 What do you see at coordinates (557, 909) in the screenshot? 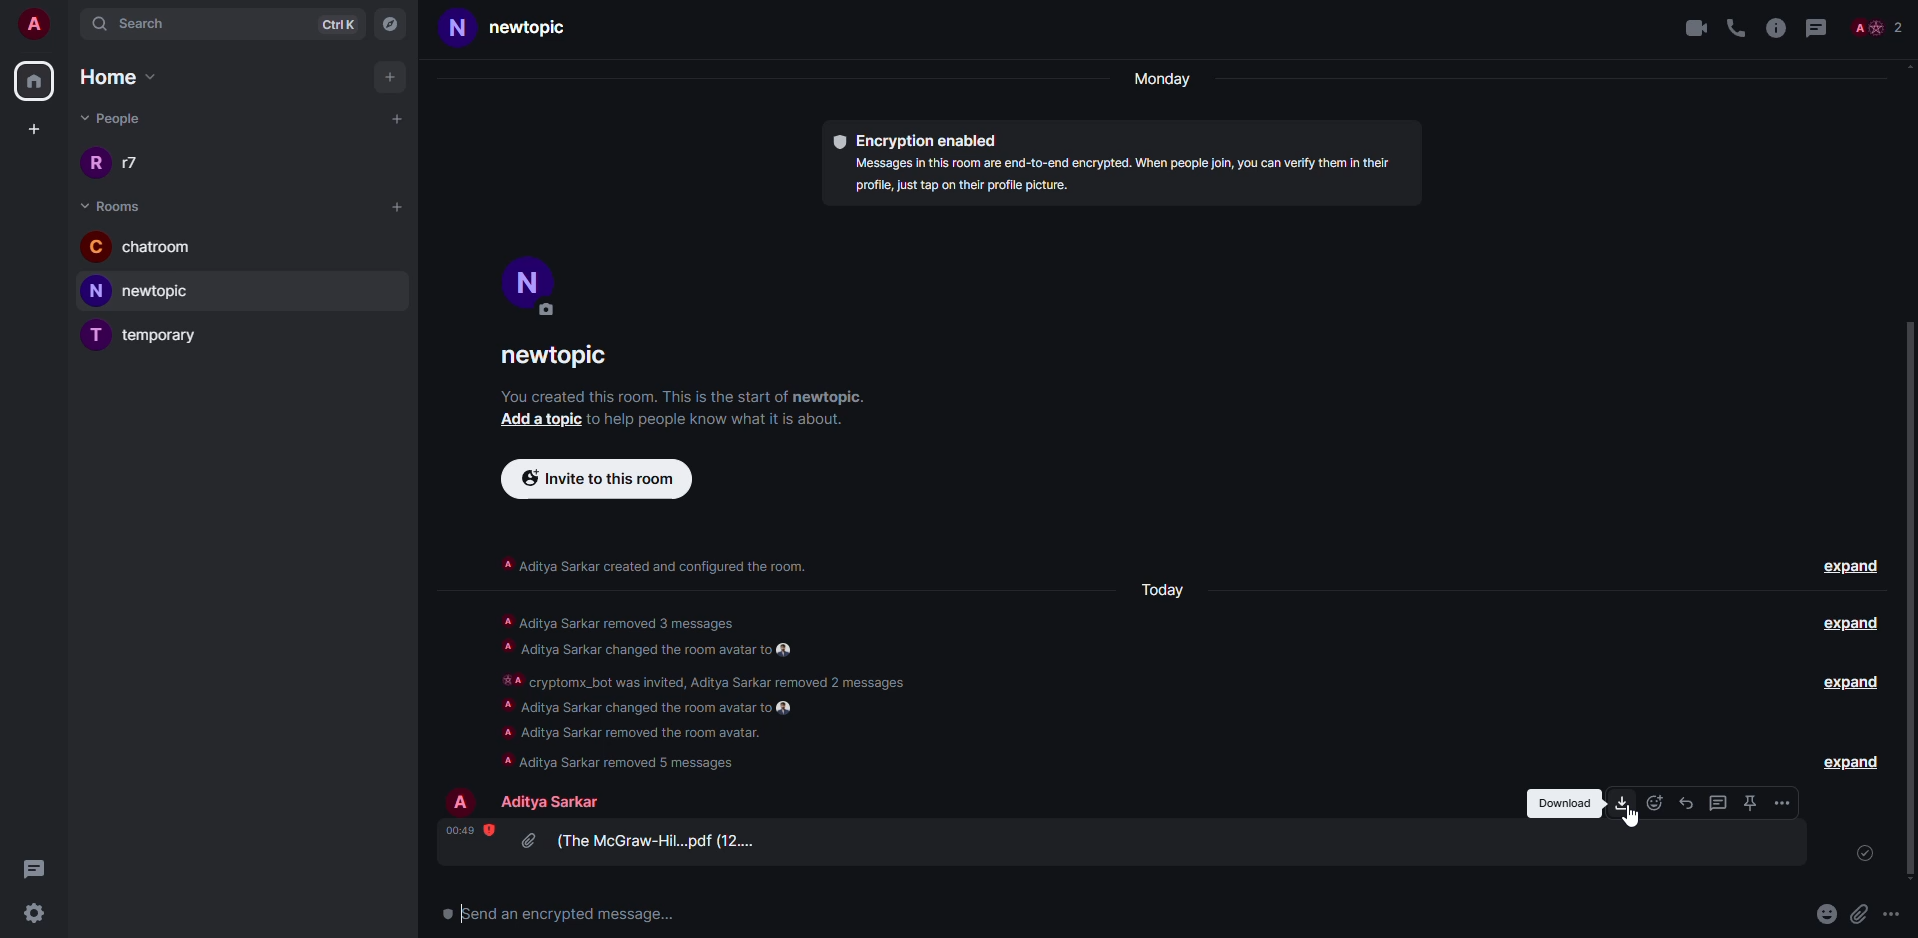
I see `send an encrypted message` at bounding box center [557, 909].